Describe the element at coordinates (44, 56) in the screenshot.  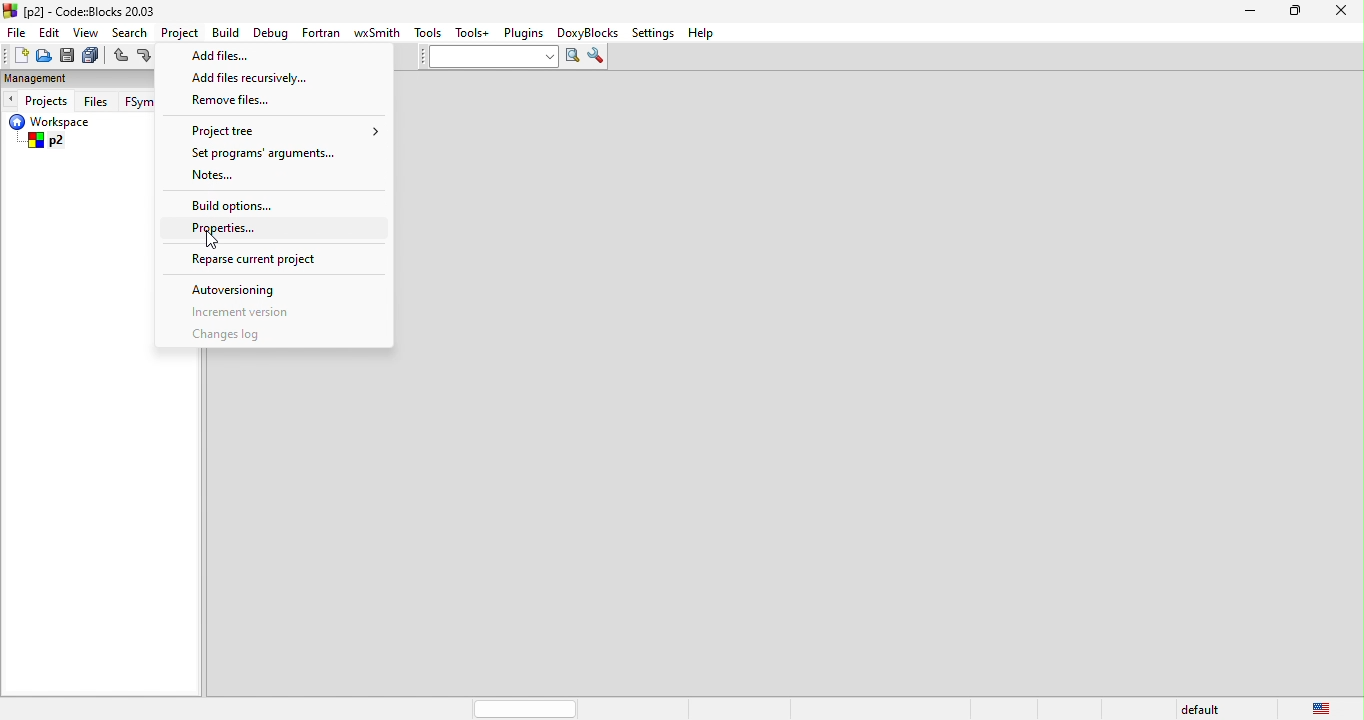
I see `open` at that location.